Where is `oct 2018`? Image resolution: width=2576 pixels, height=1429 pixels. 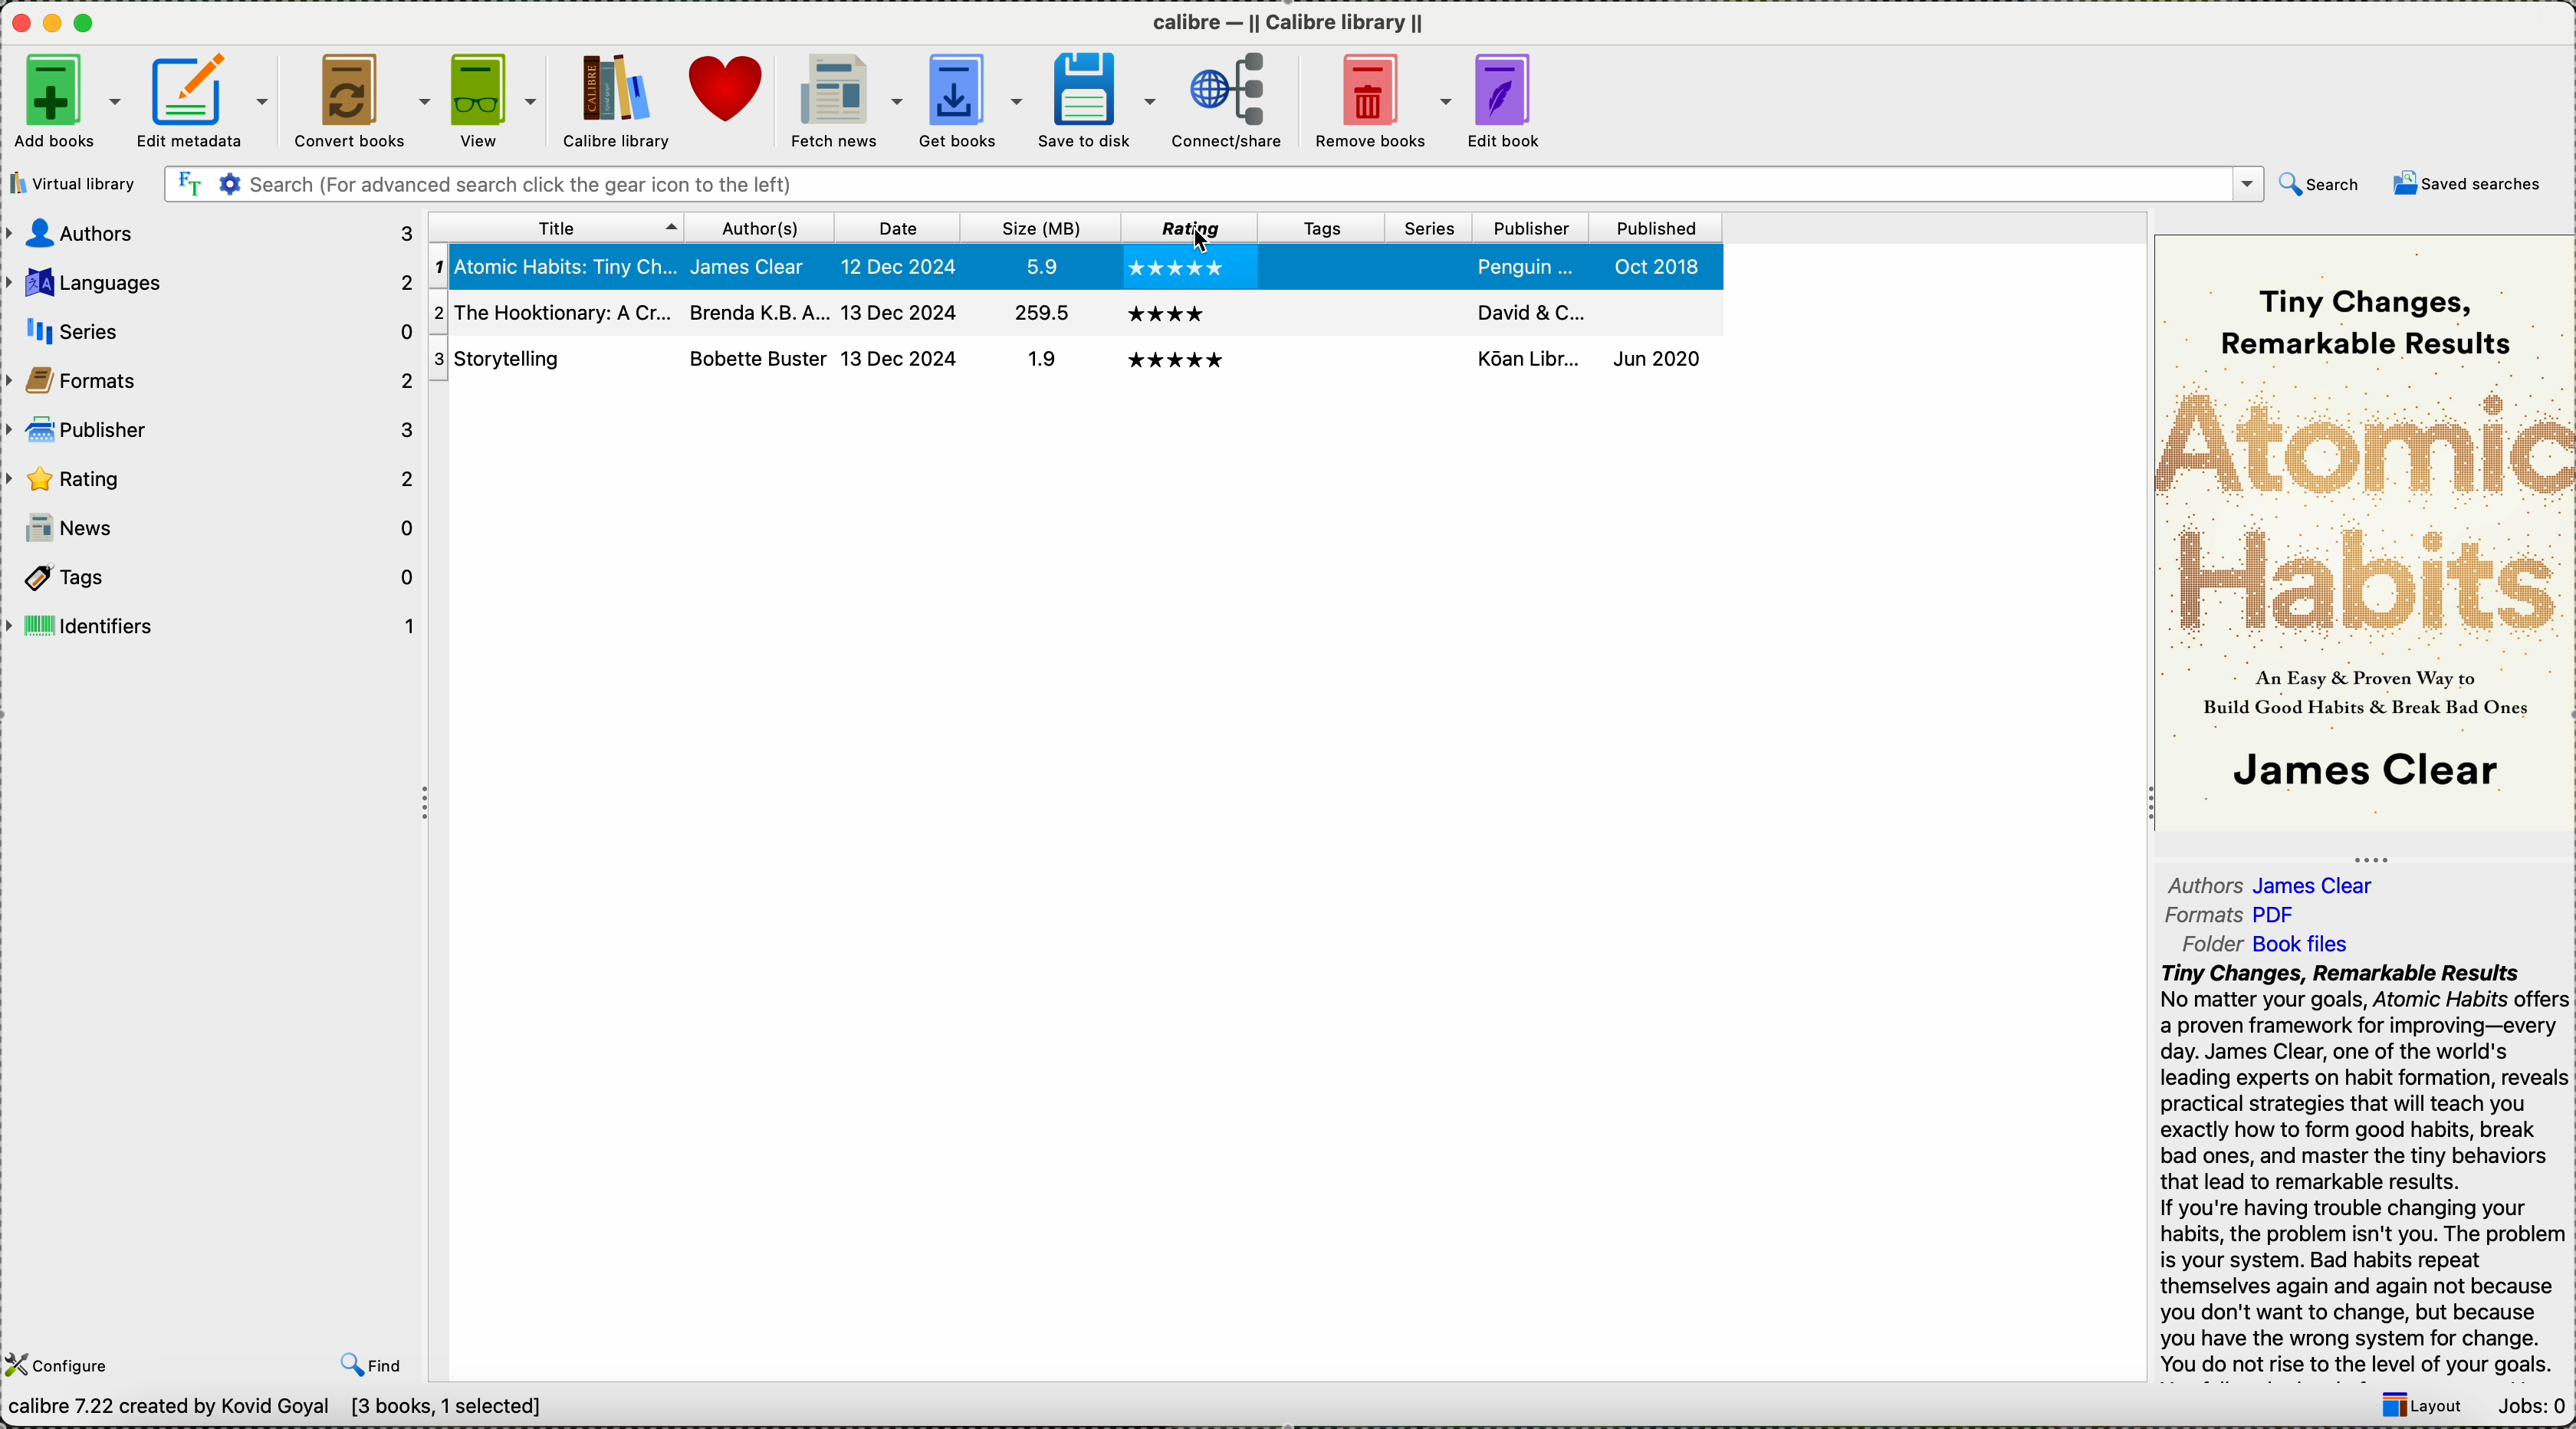
oct 2018 is located at coordinates (1662, 266).